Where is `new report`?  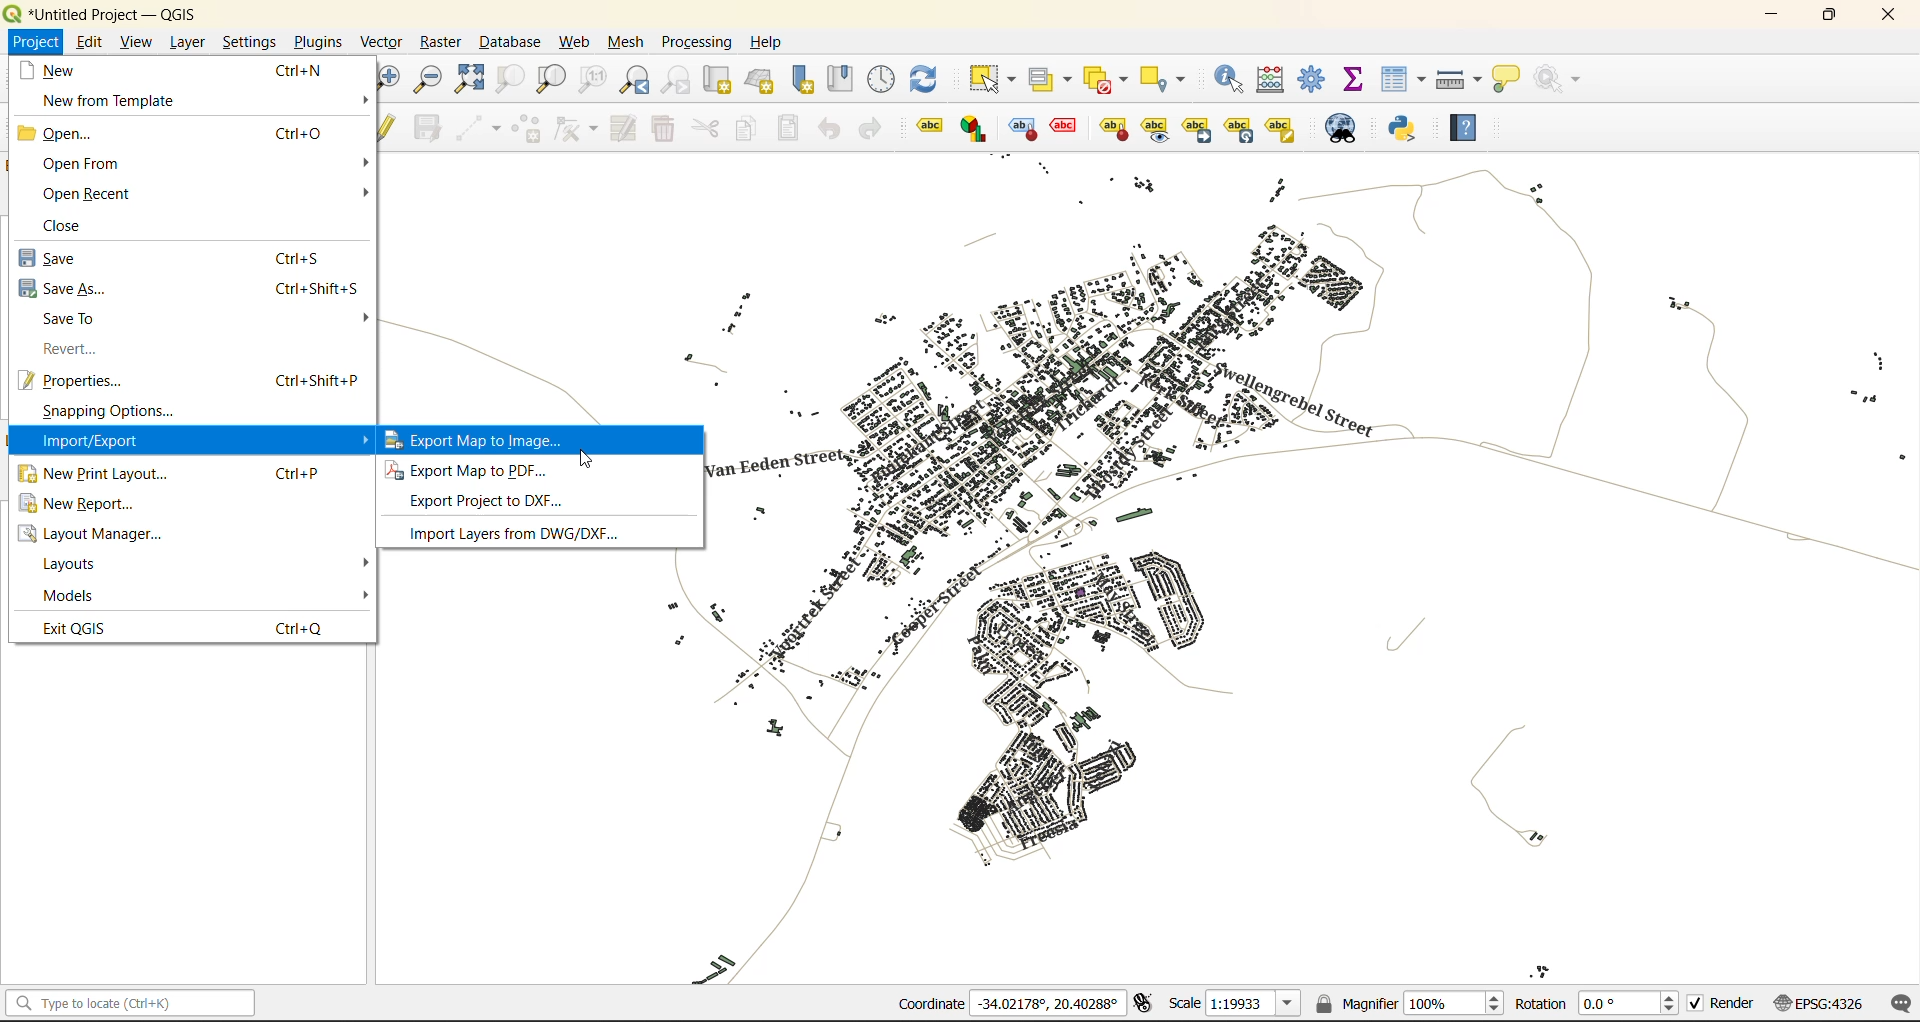
new report is located at coordinates (89, 508).